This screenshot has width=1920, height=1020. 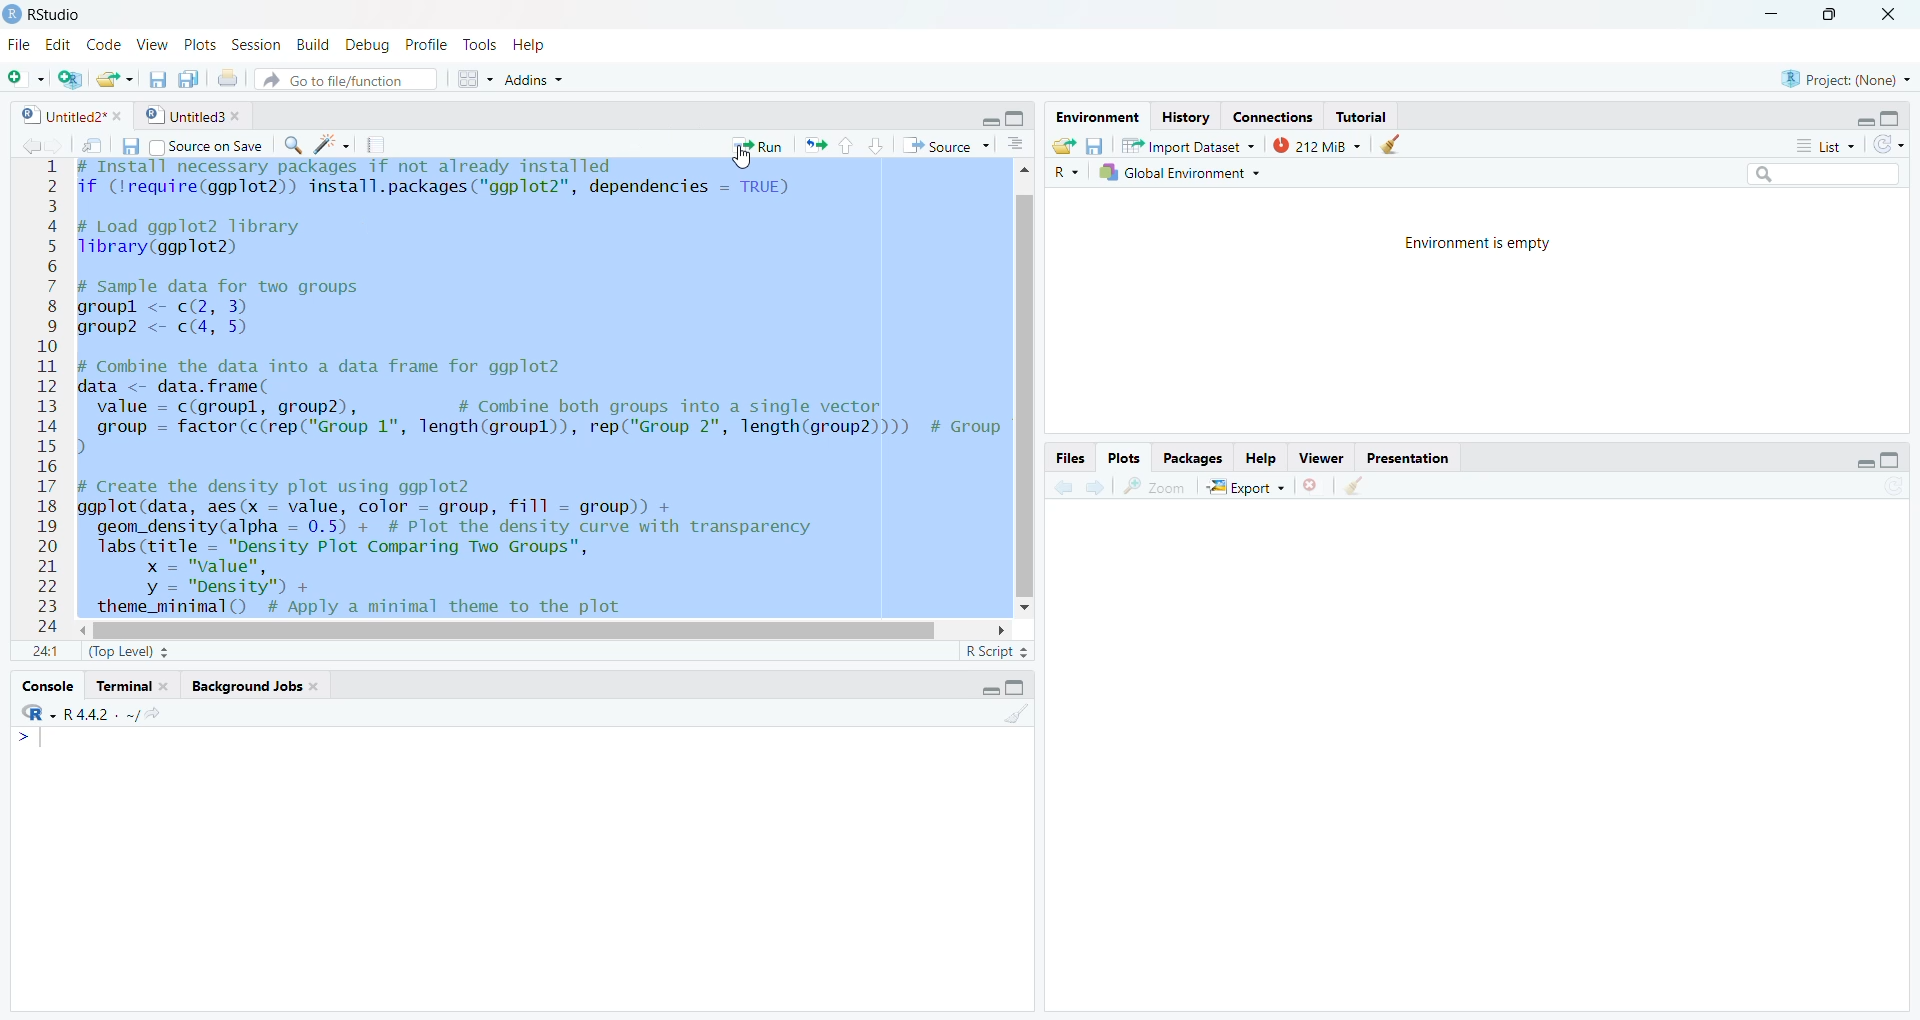 I want to click on search, so click(x=290, y=144).